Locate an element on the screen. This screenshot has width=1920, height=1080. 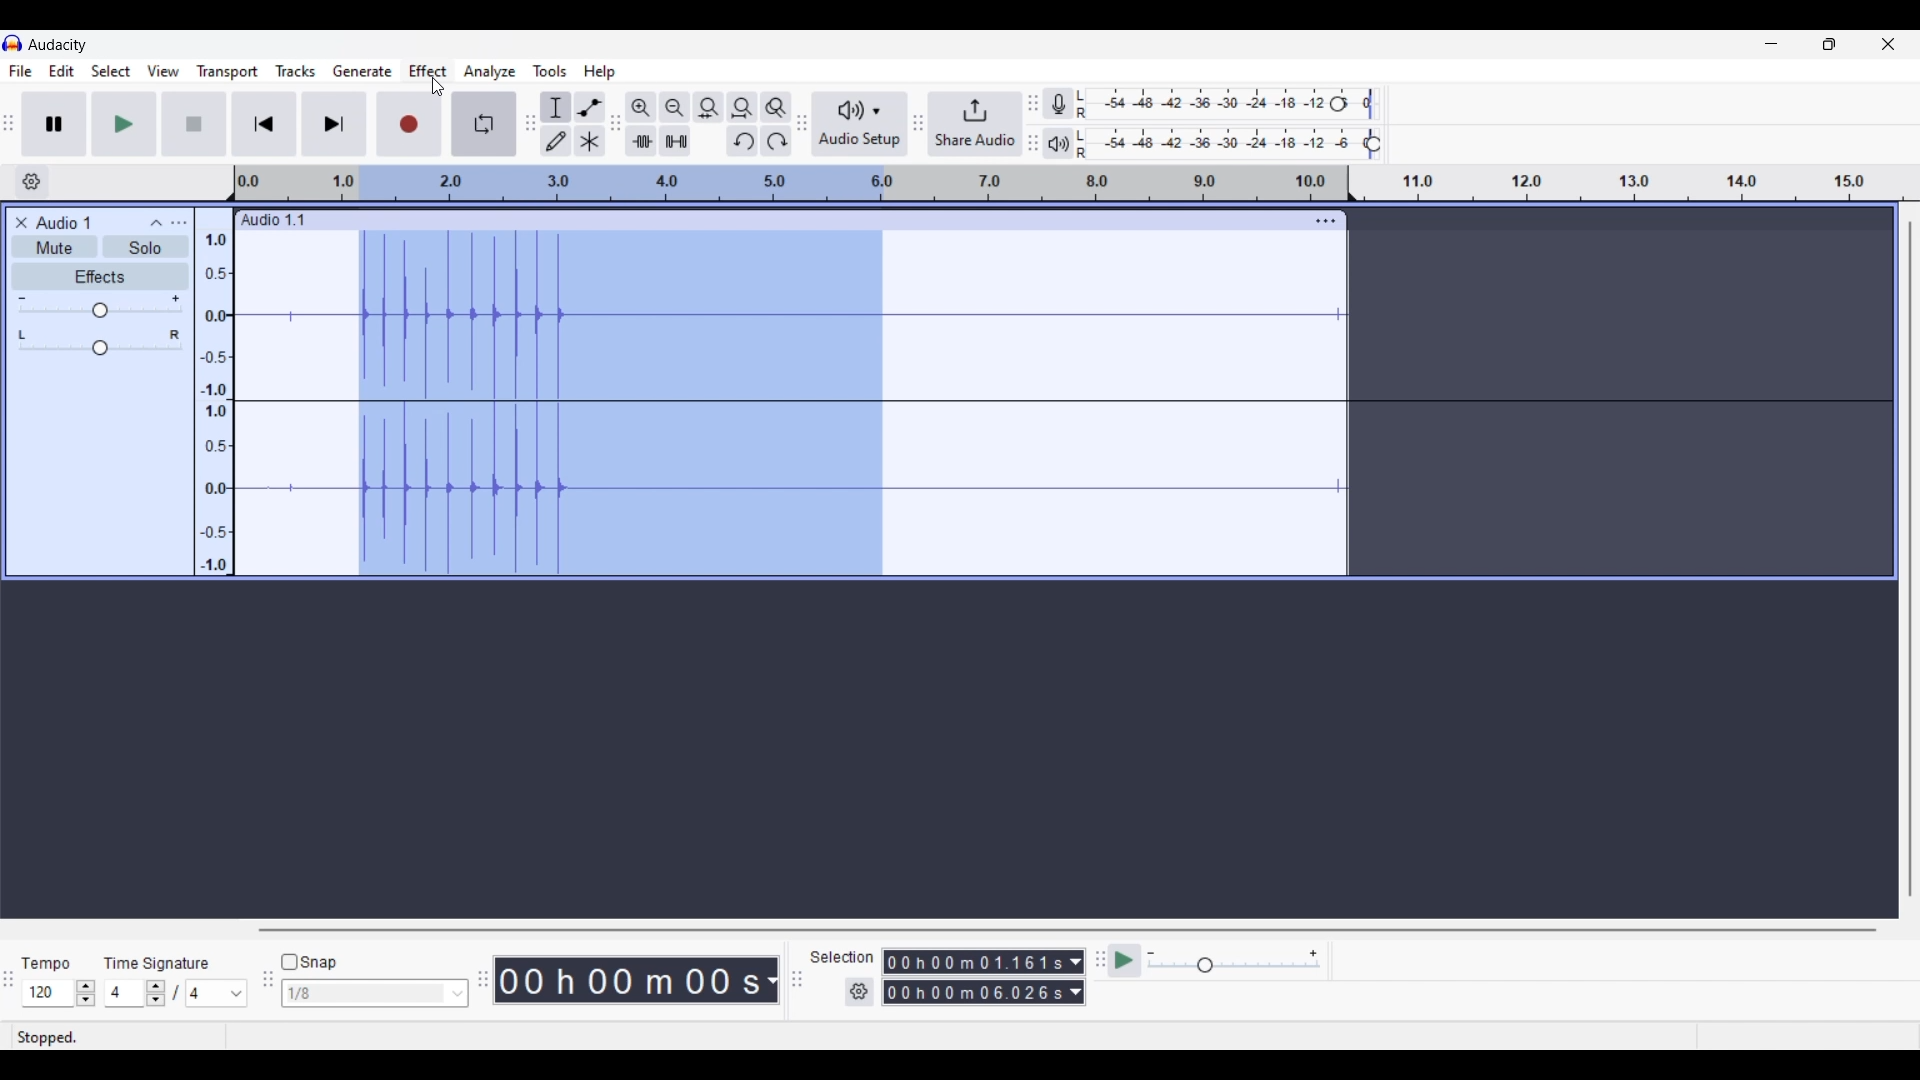
File menu is located at coordinates (21, 71).